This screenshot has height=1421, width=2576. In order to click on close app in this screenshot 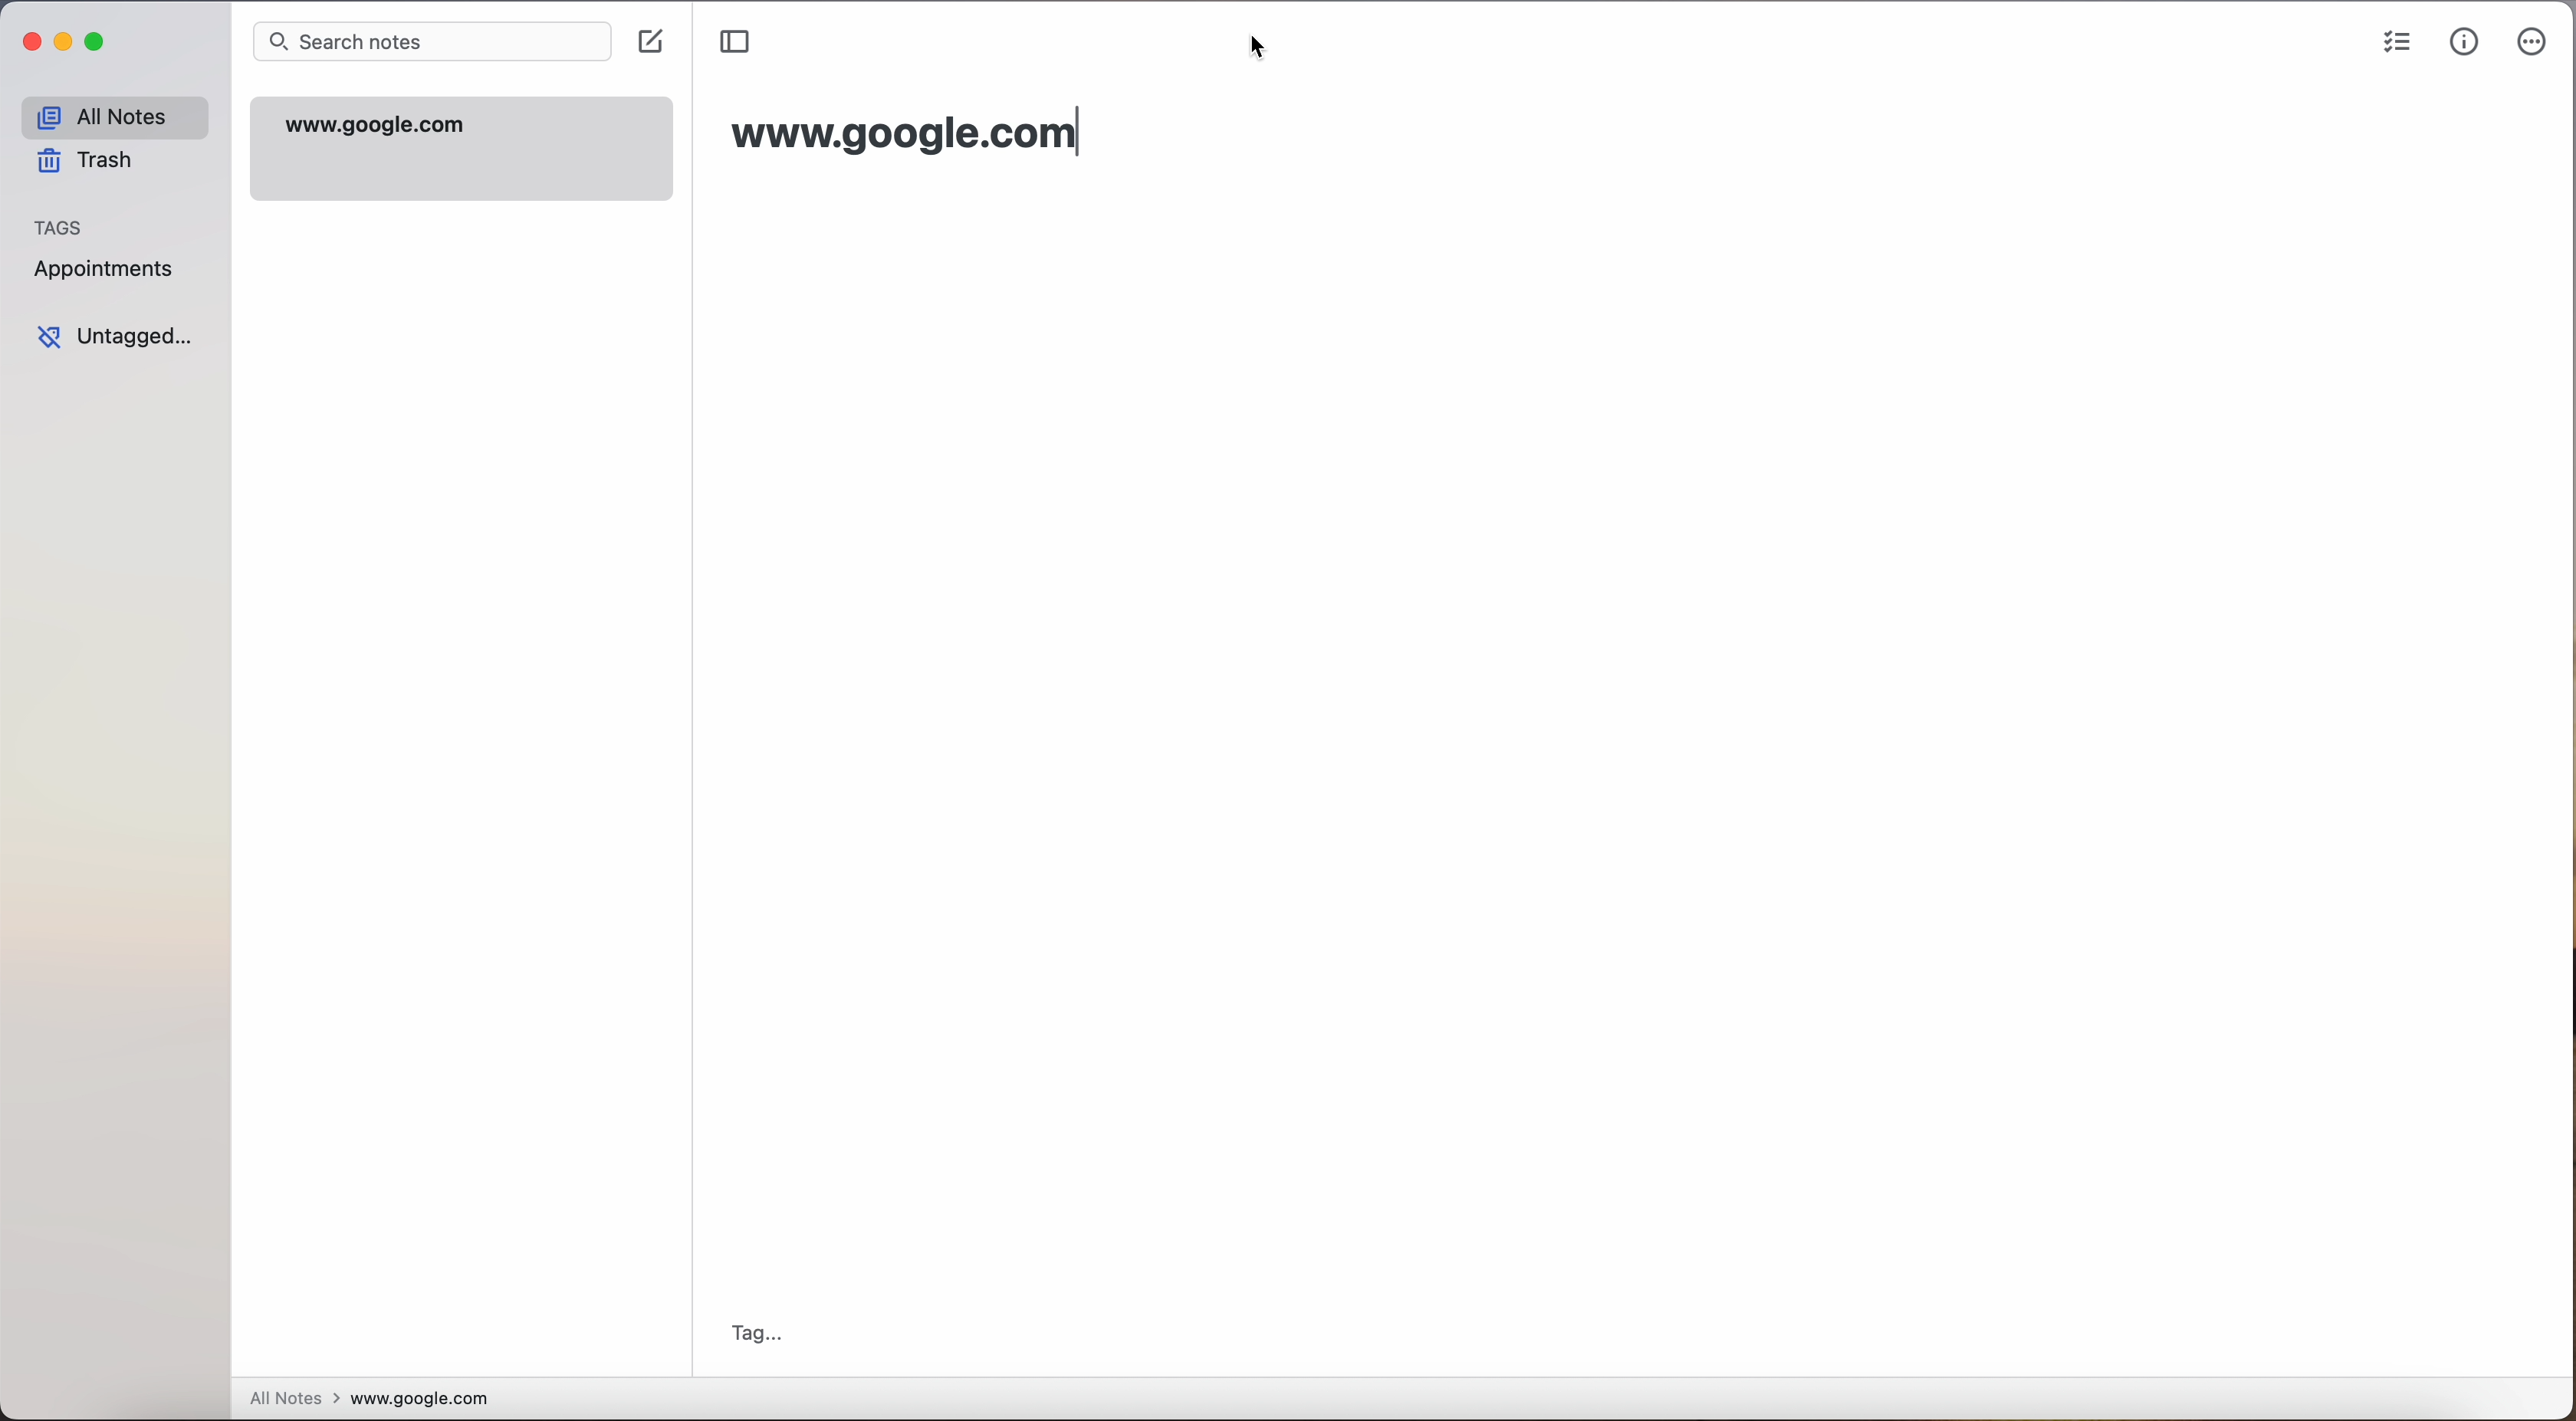, I will do `click(29, 44)`.